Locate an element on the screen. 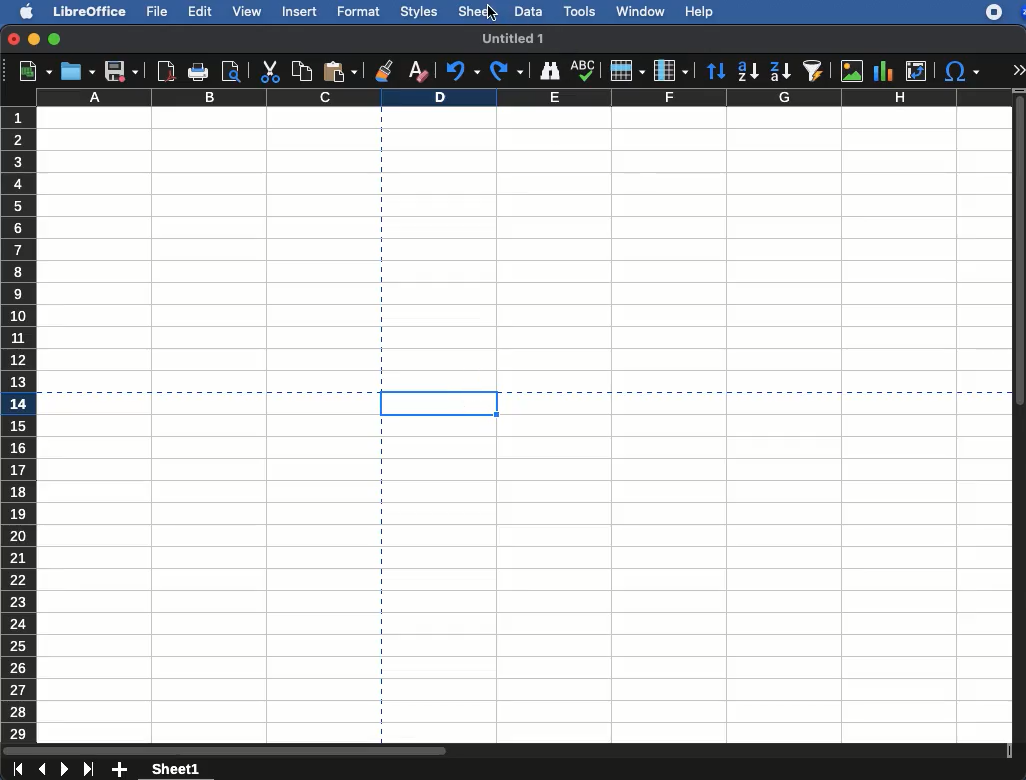 The height and width of the screenshot is (780, 1026). minimize is located at coordinates (35, 39).